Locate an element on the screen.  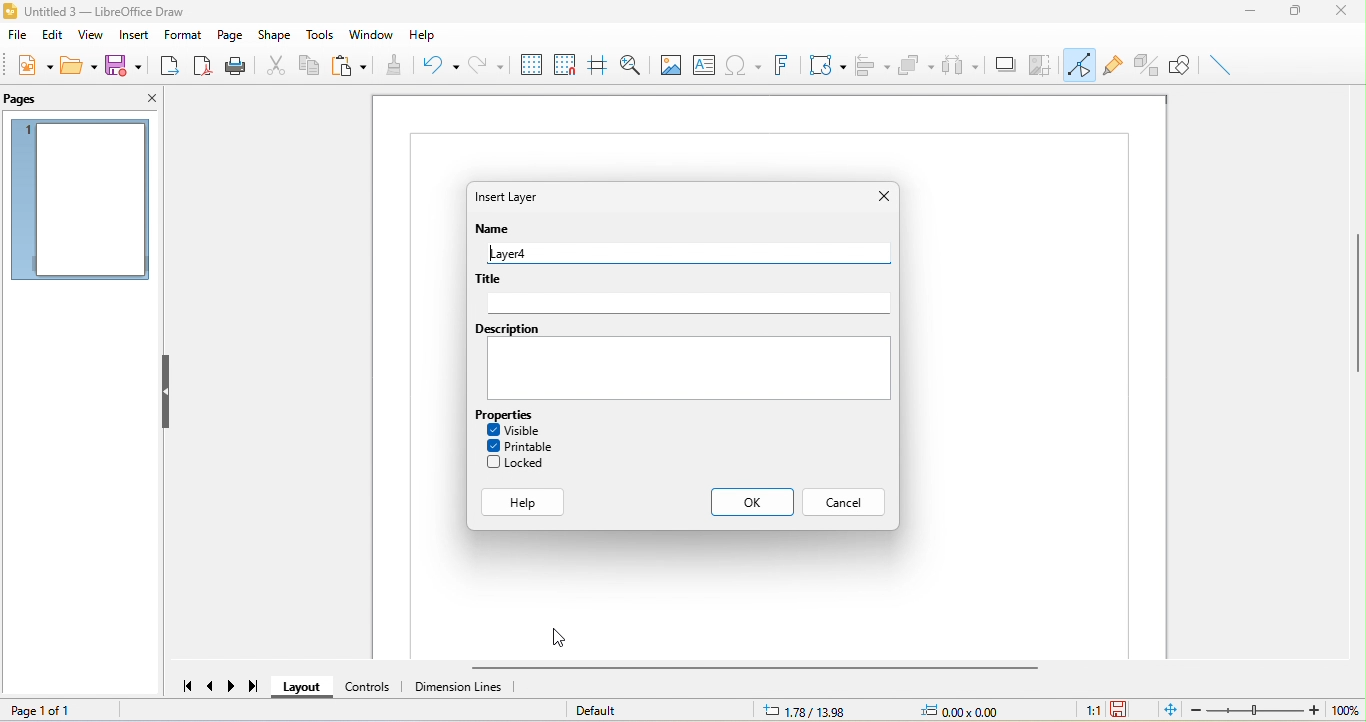
toggle point edit mode is located at coordinates (1081, 64).